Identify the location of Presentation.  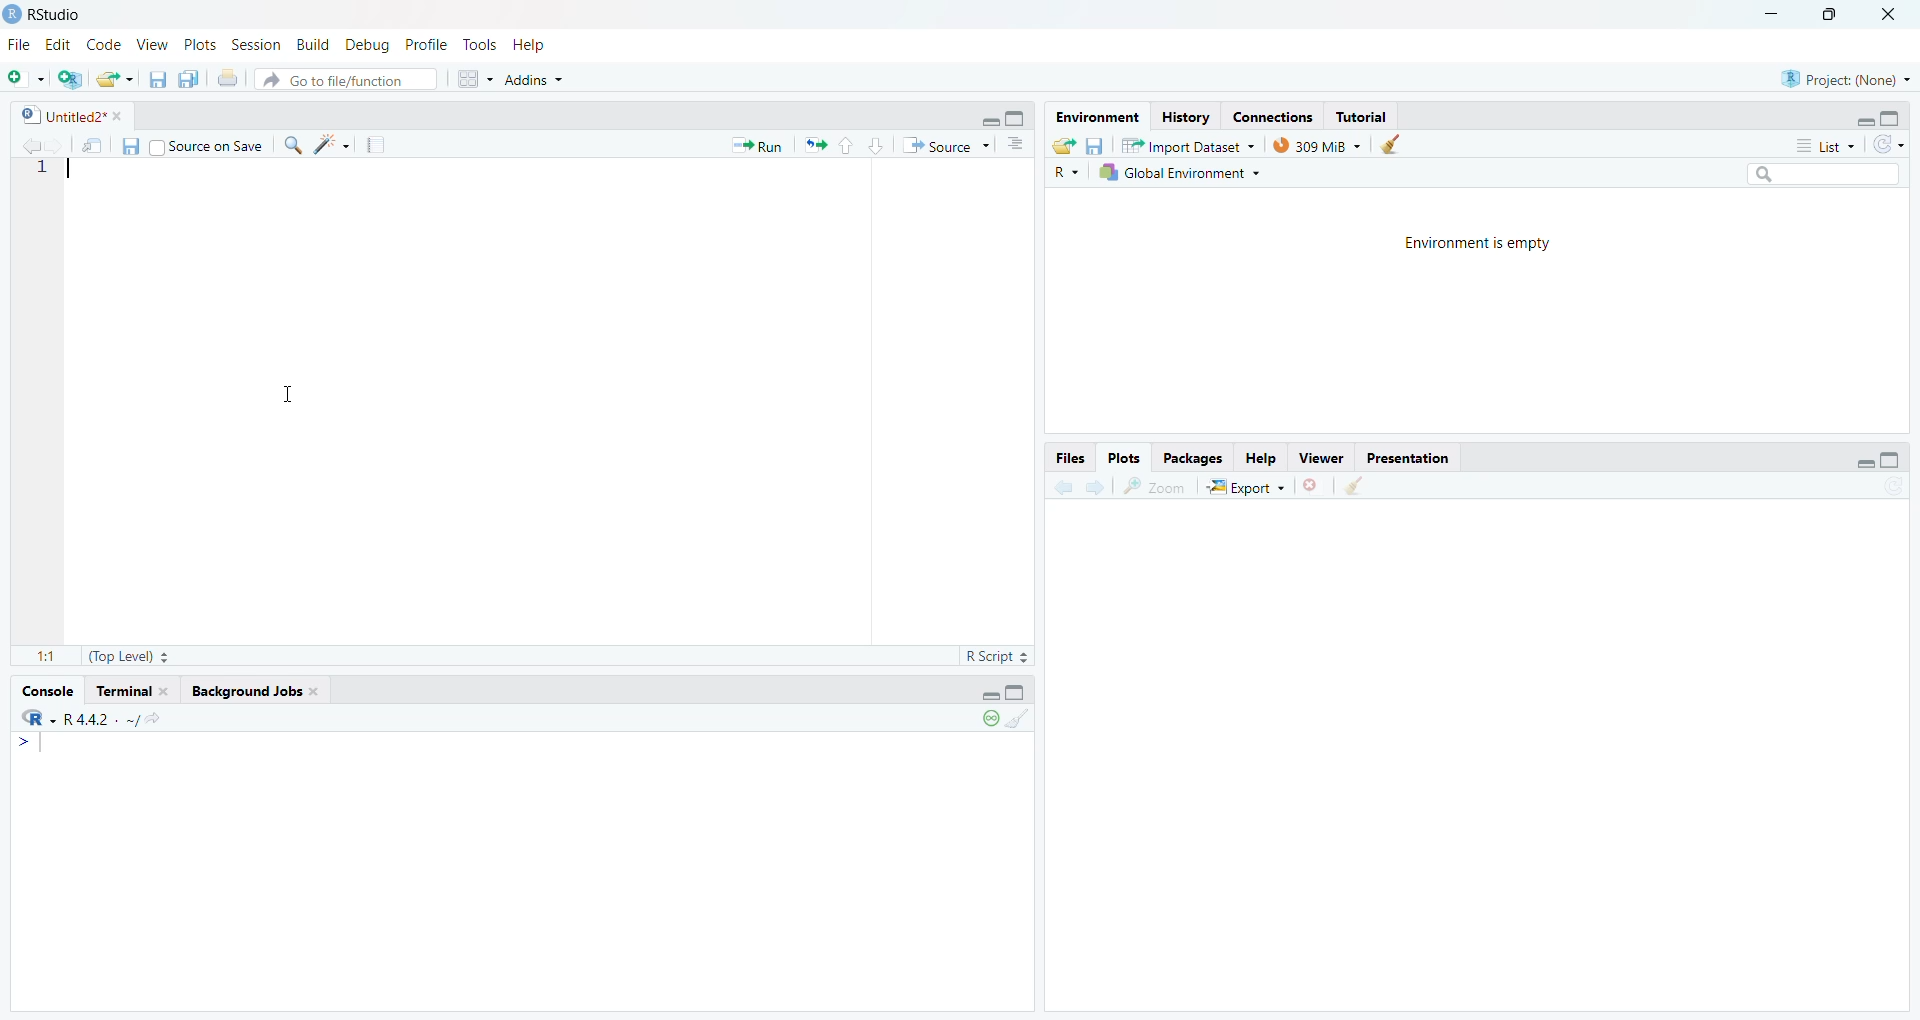
(1415, 458).